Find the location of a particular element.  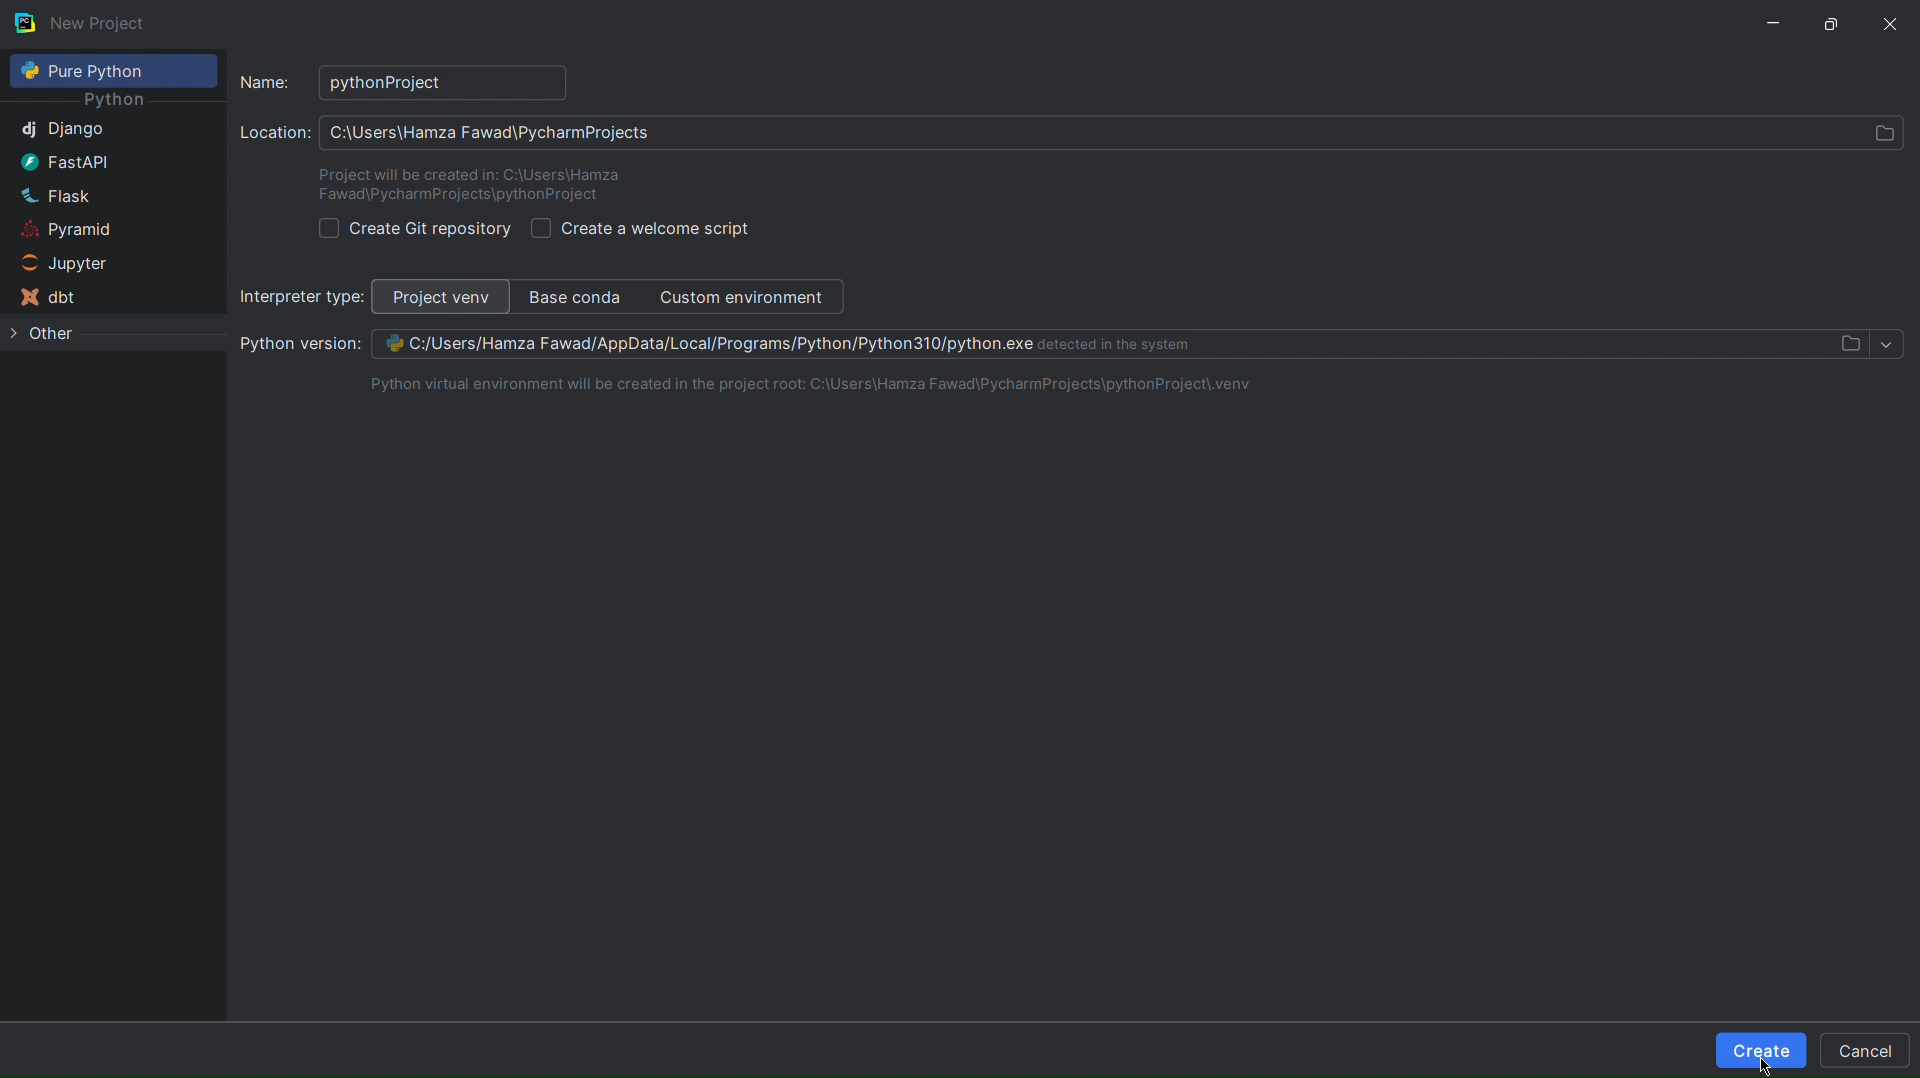

Cursor is located at coordinates (1771, 1062).